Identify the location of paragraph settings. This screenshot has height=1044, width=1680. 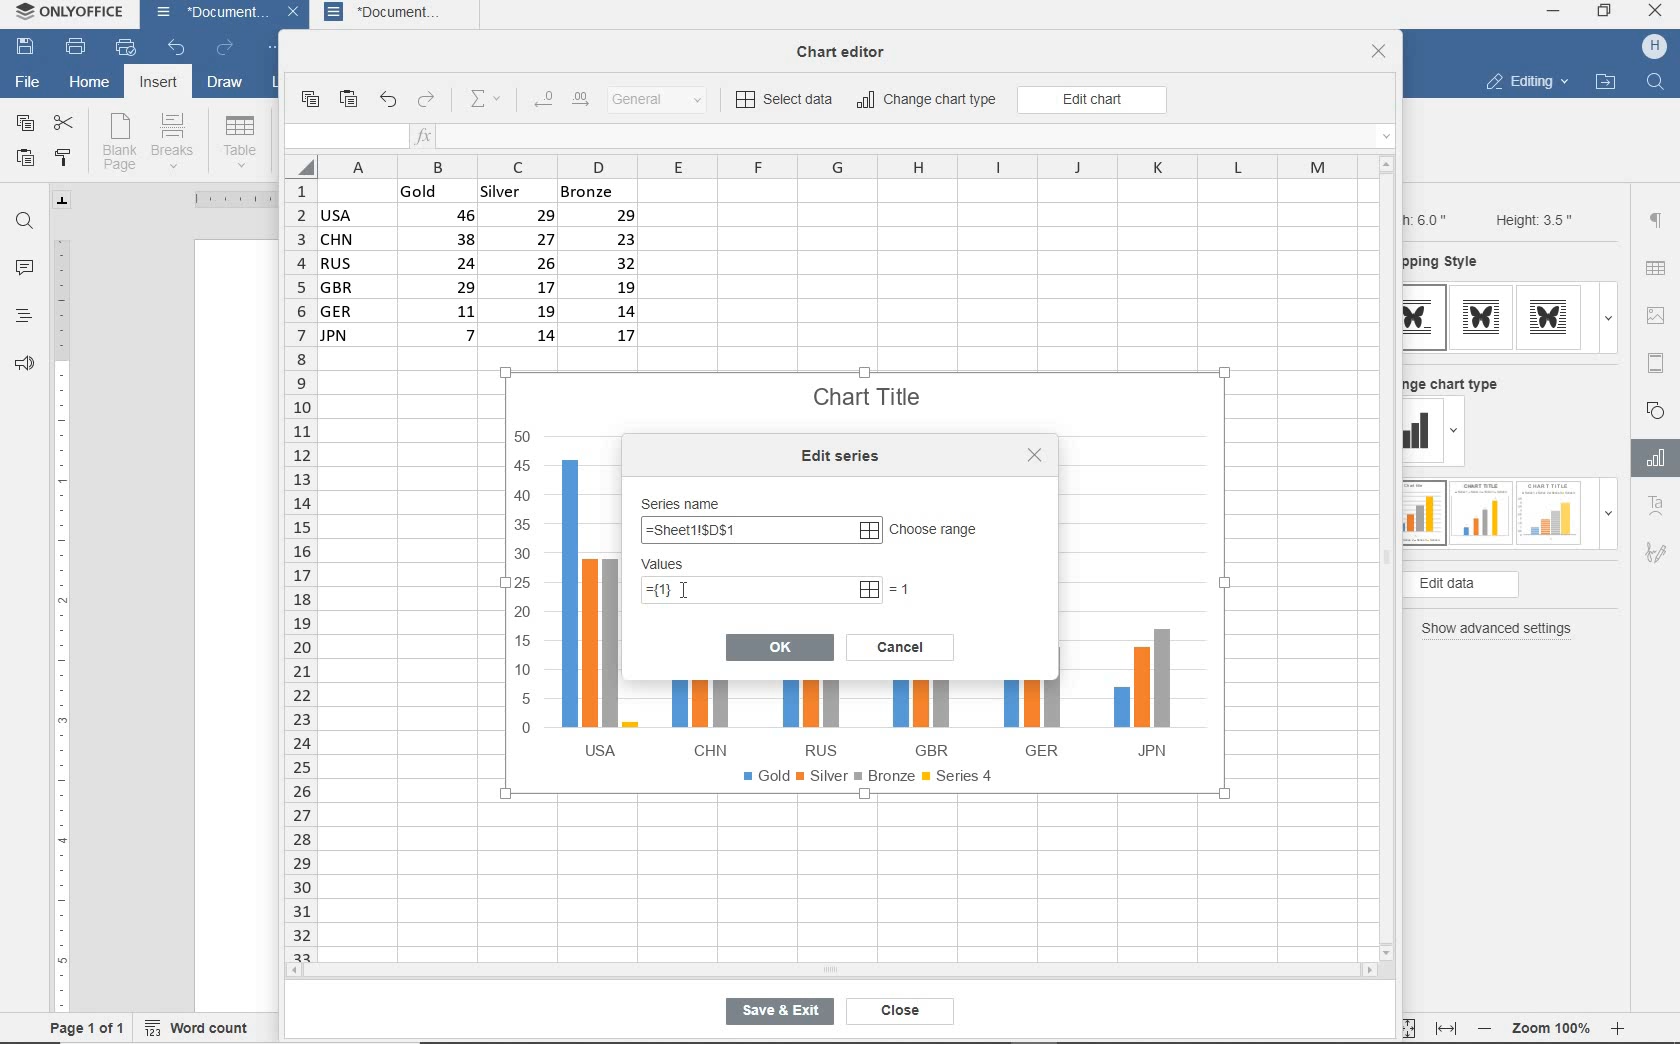
(1656, 220).